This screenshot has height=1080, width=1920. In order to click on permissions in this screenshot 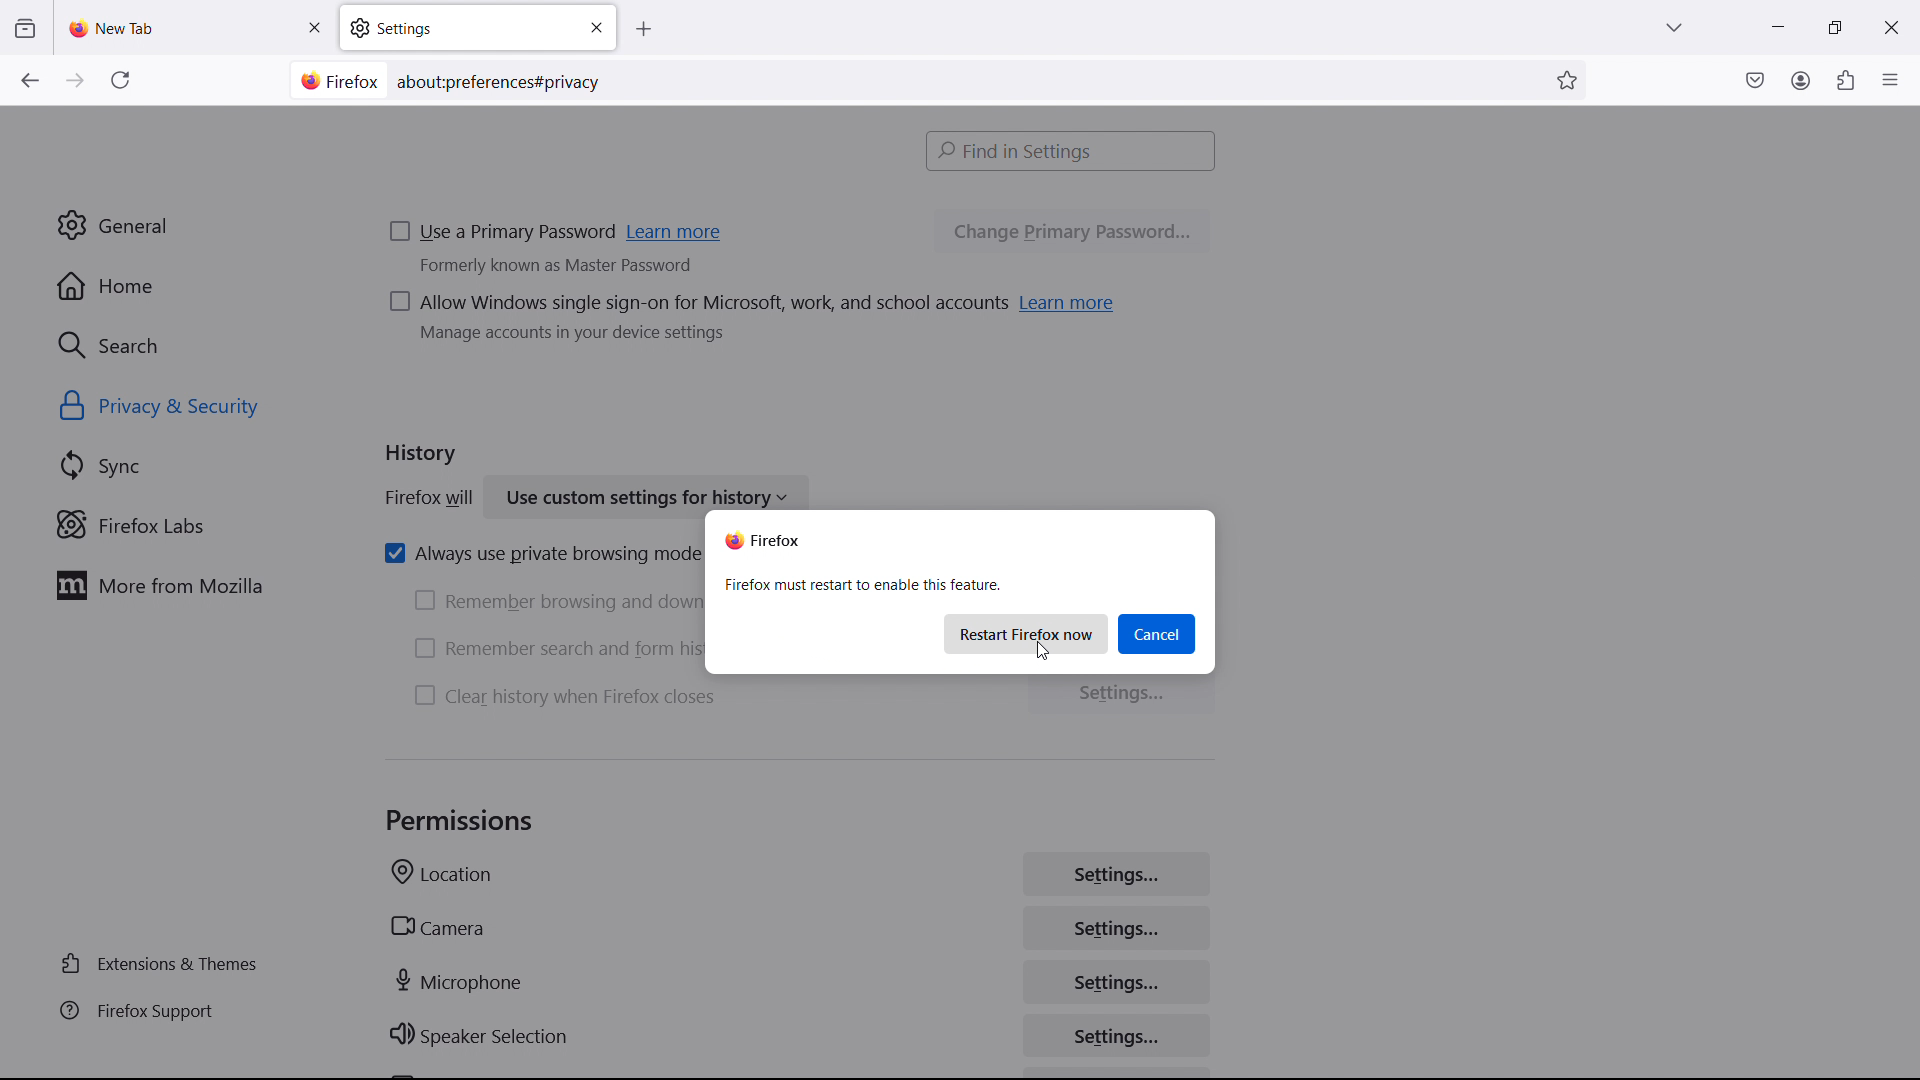, I will do `click(461, 821)`.